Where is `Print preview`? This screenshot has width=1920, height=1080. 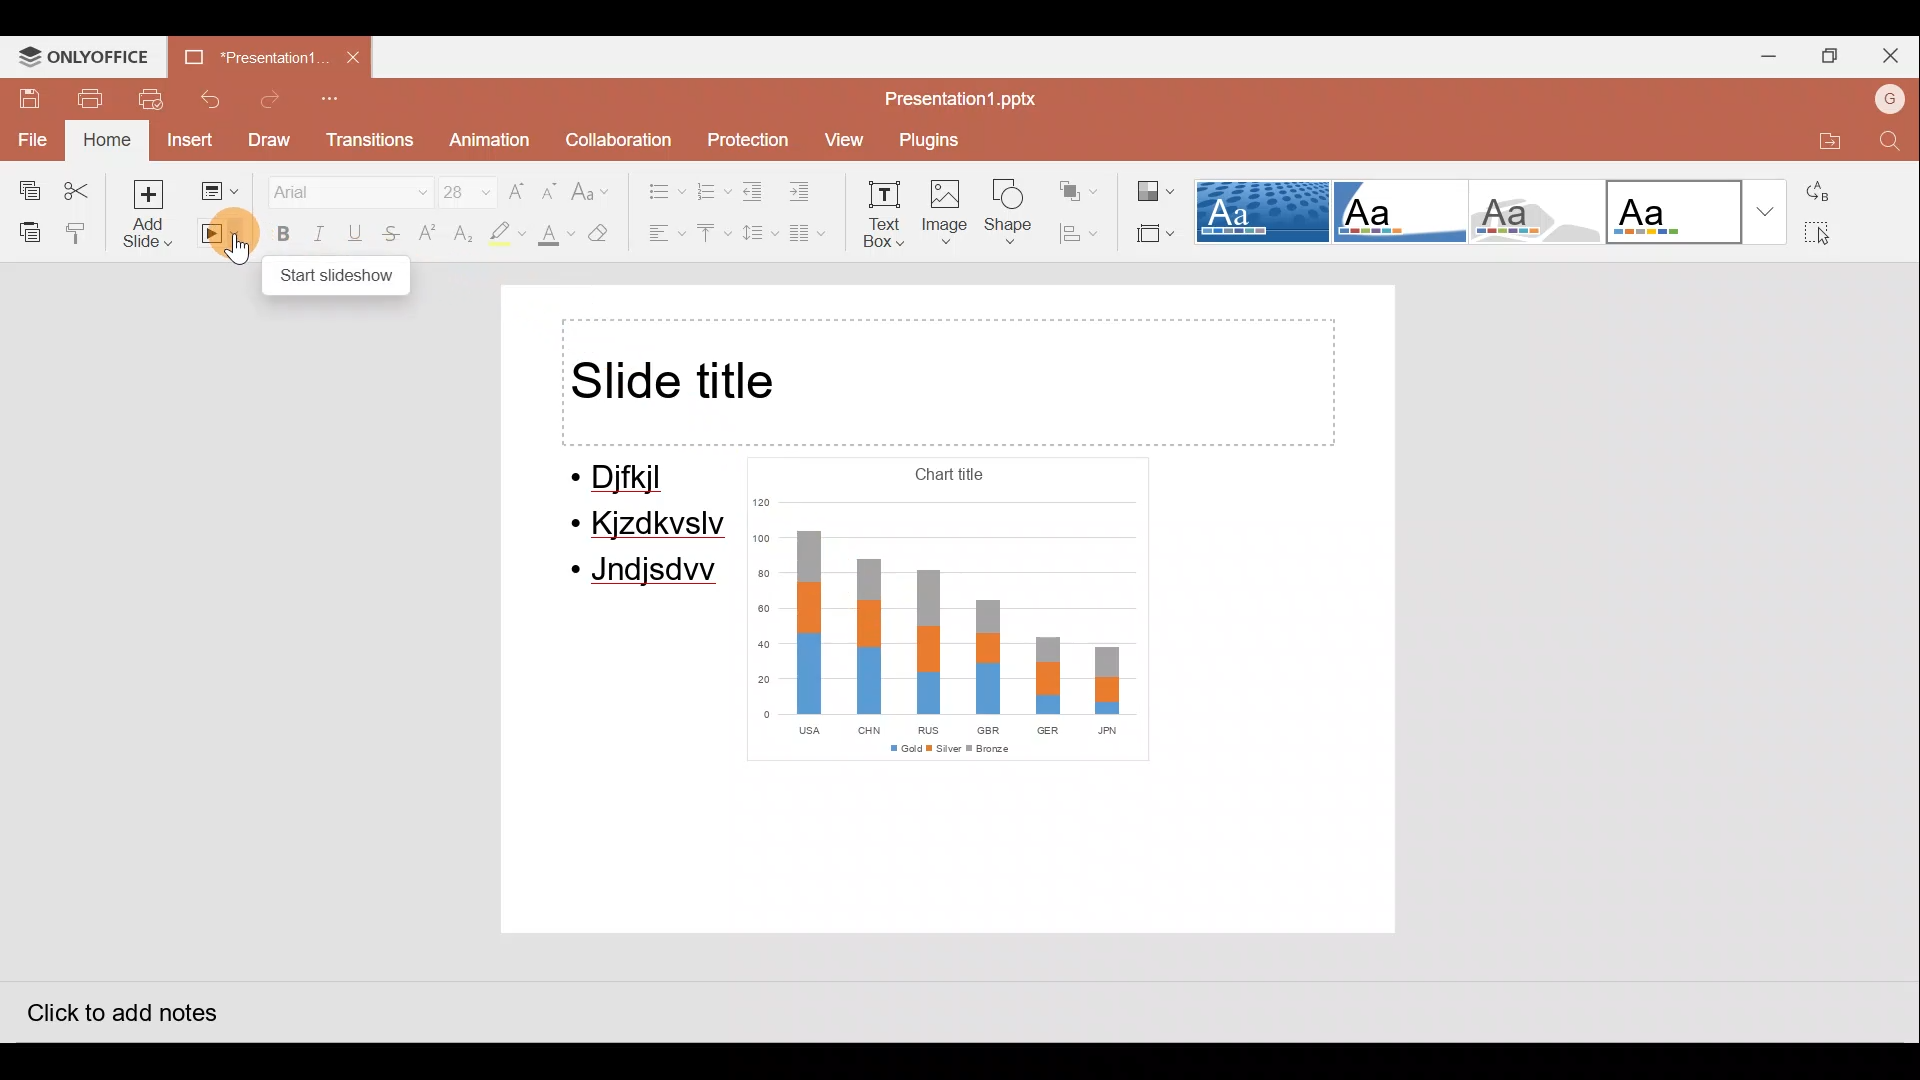 Print preview is located at coordinates (140, 100).